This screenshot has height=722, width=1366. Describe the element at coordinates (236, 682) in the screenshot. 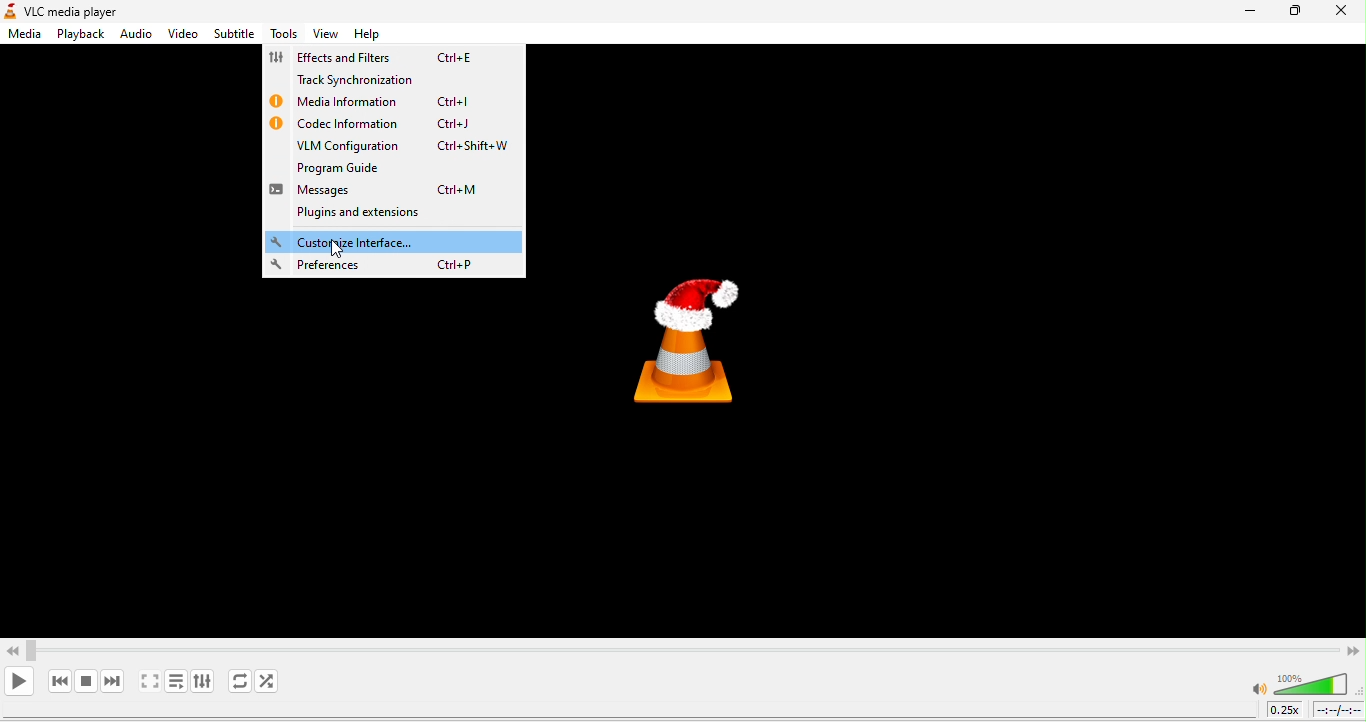

I see `click to toggle between loop all` at that location.